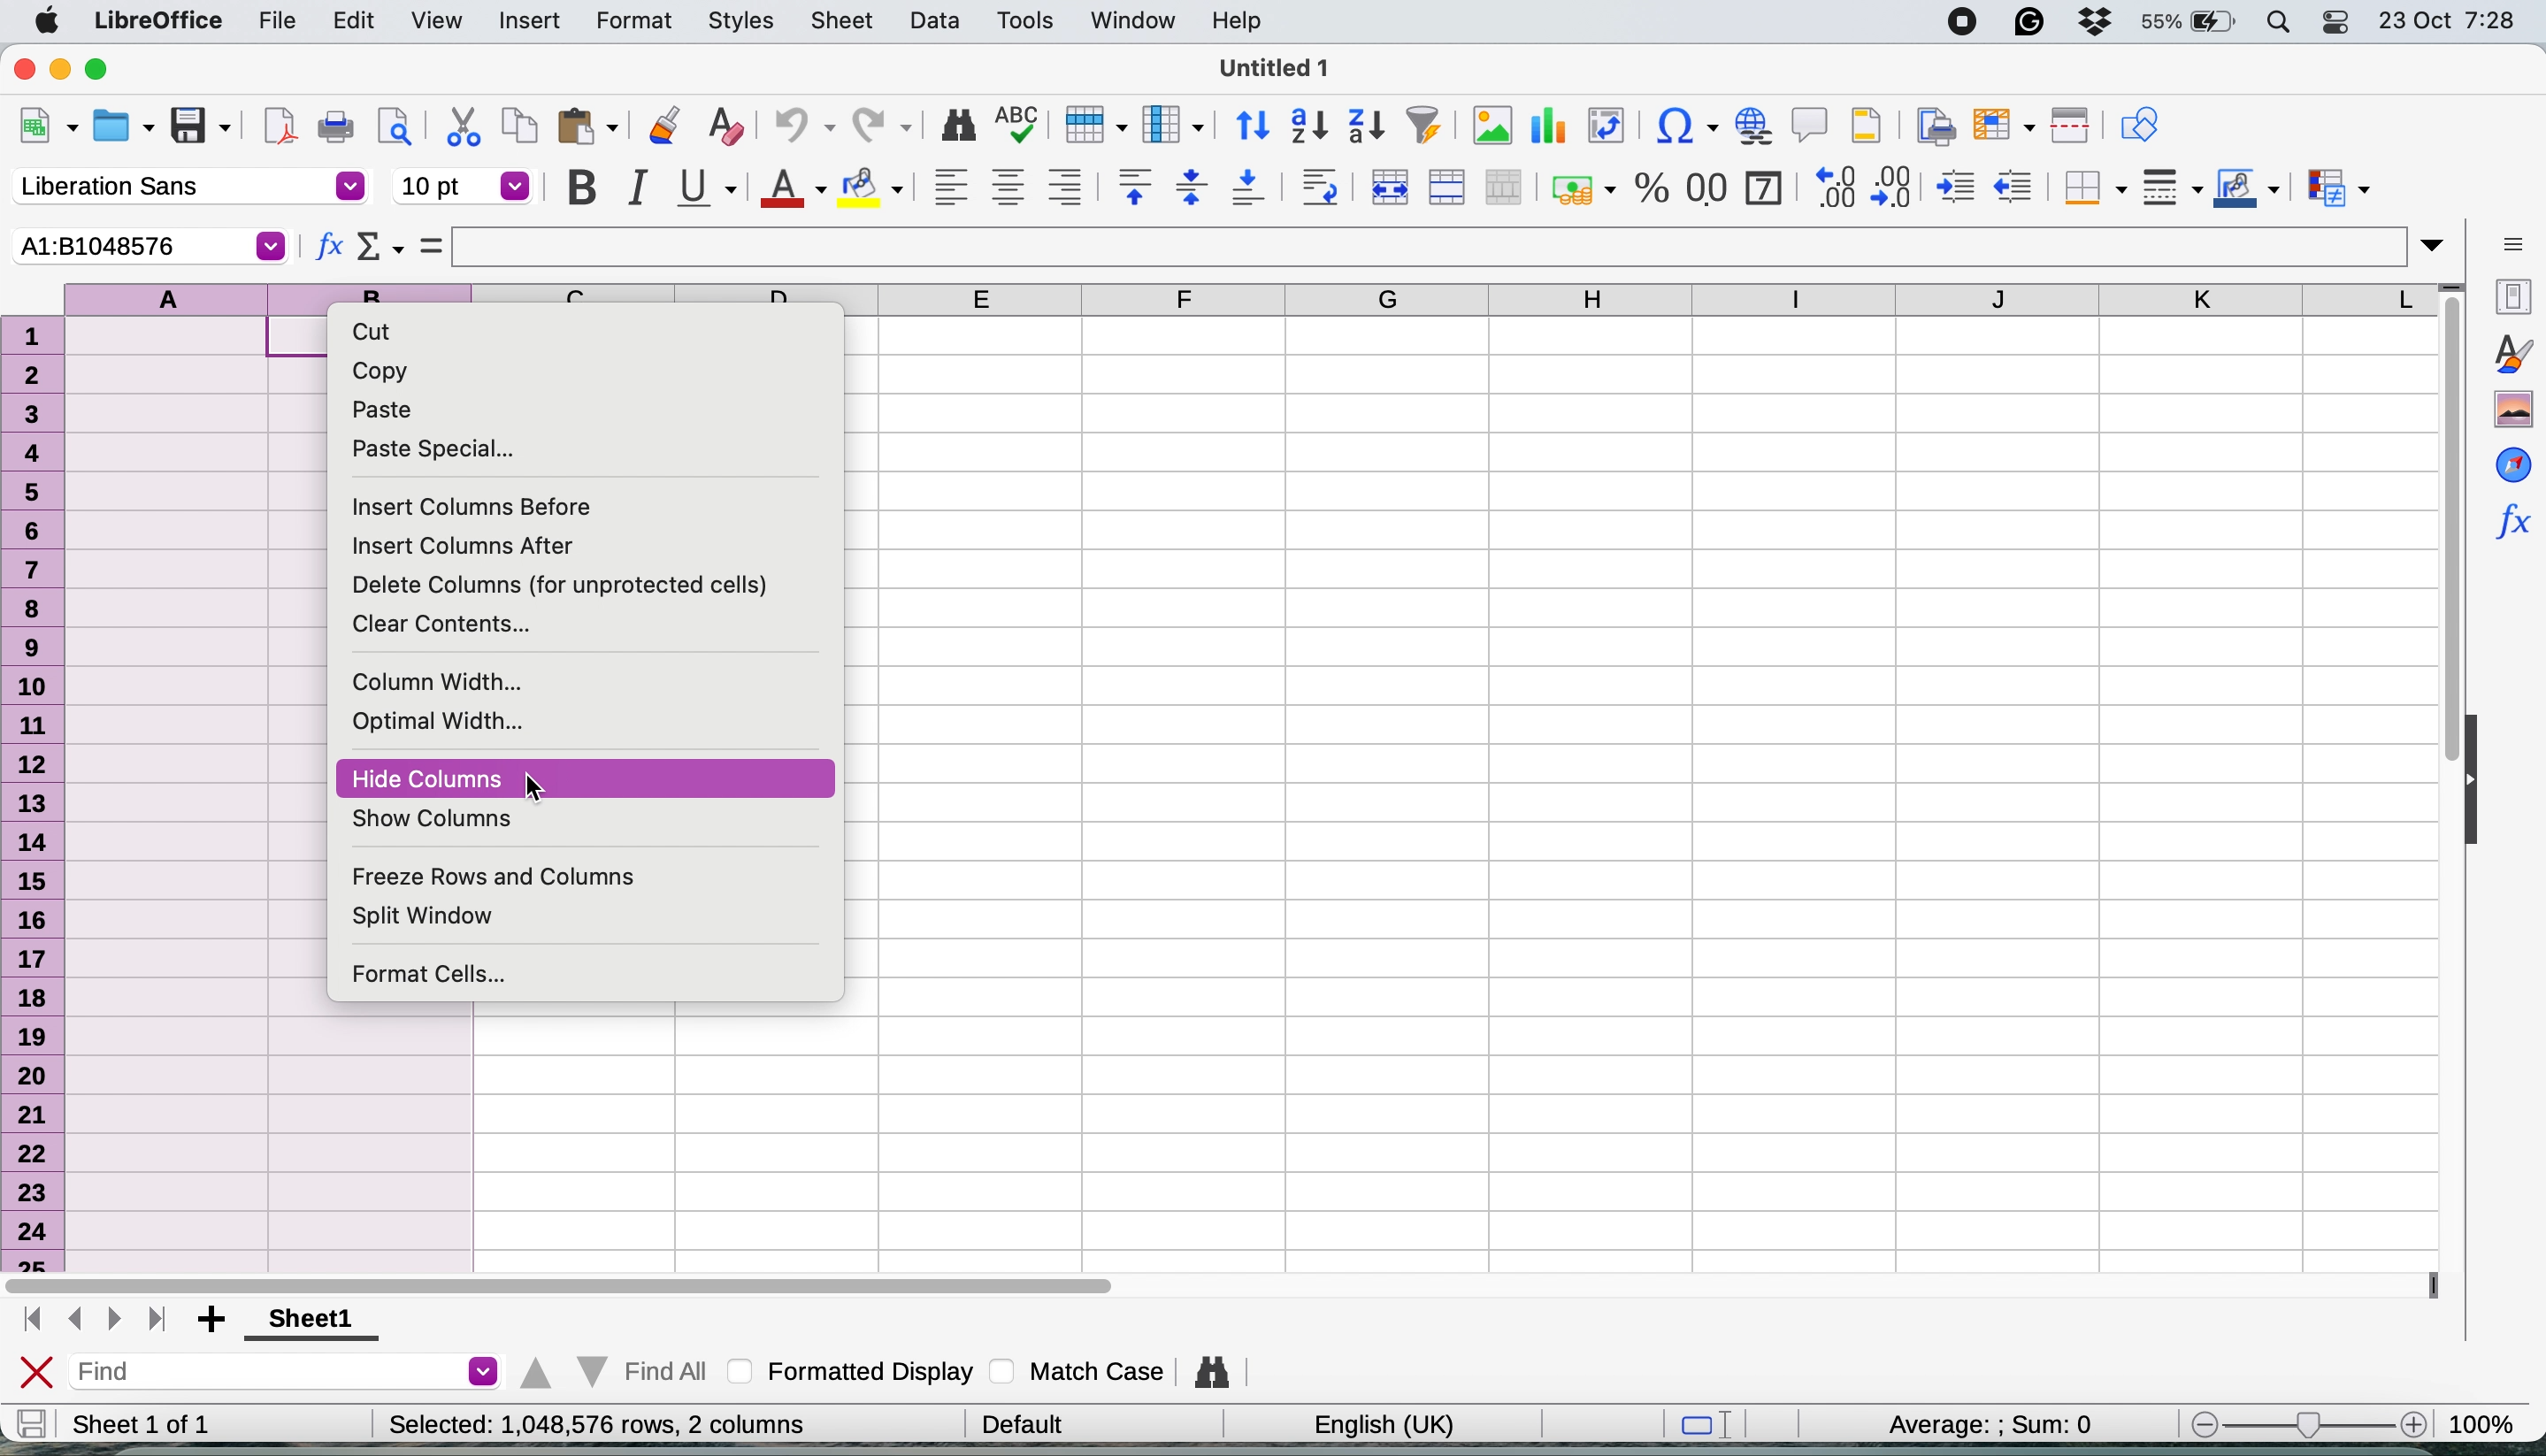  I want to click on properties, so click(2511, 296).